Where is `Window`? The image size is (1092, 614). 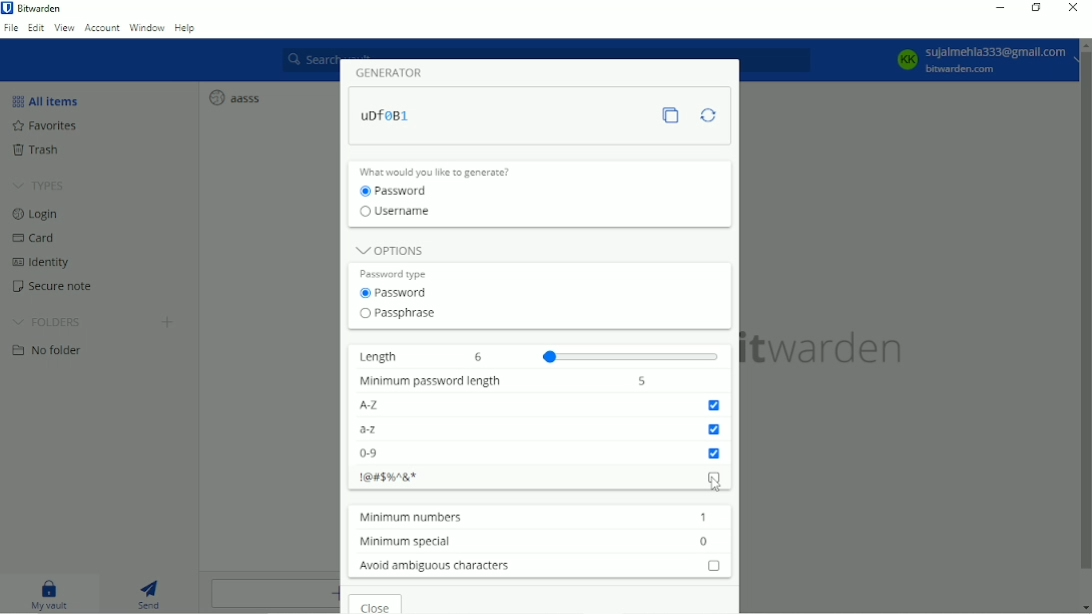
Window is located at coordinates (147, 28).